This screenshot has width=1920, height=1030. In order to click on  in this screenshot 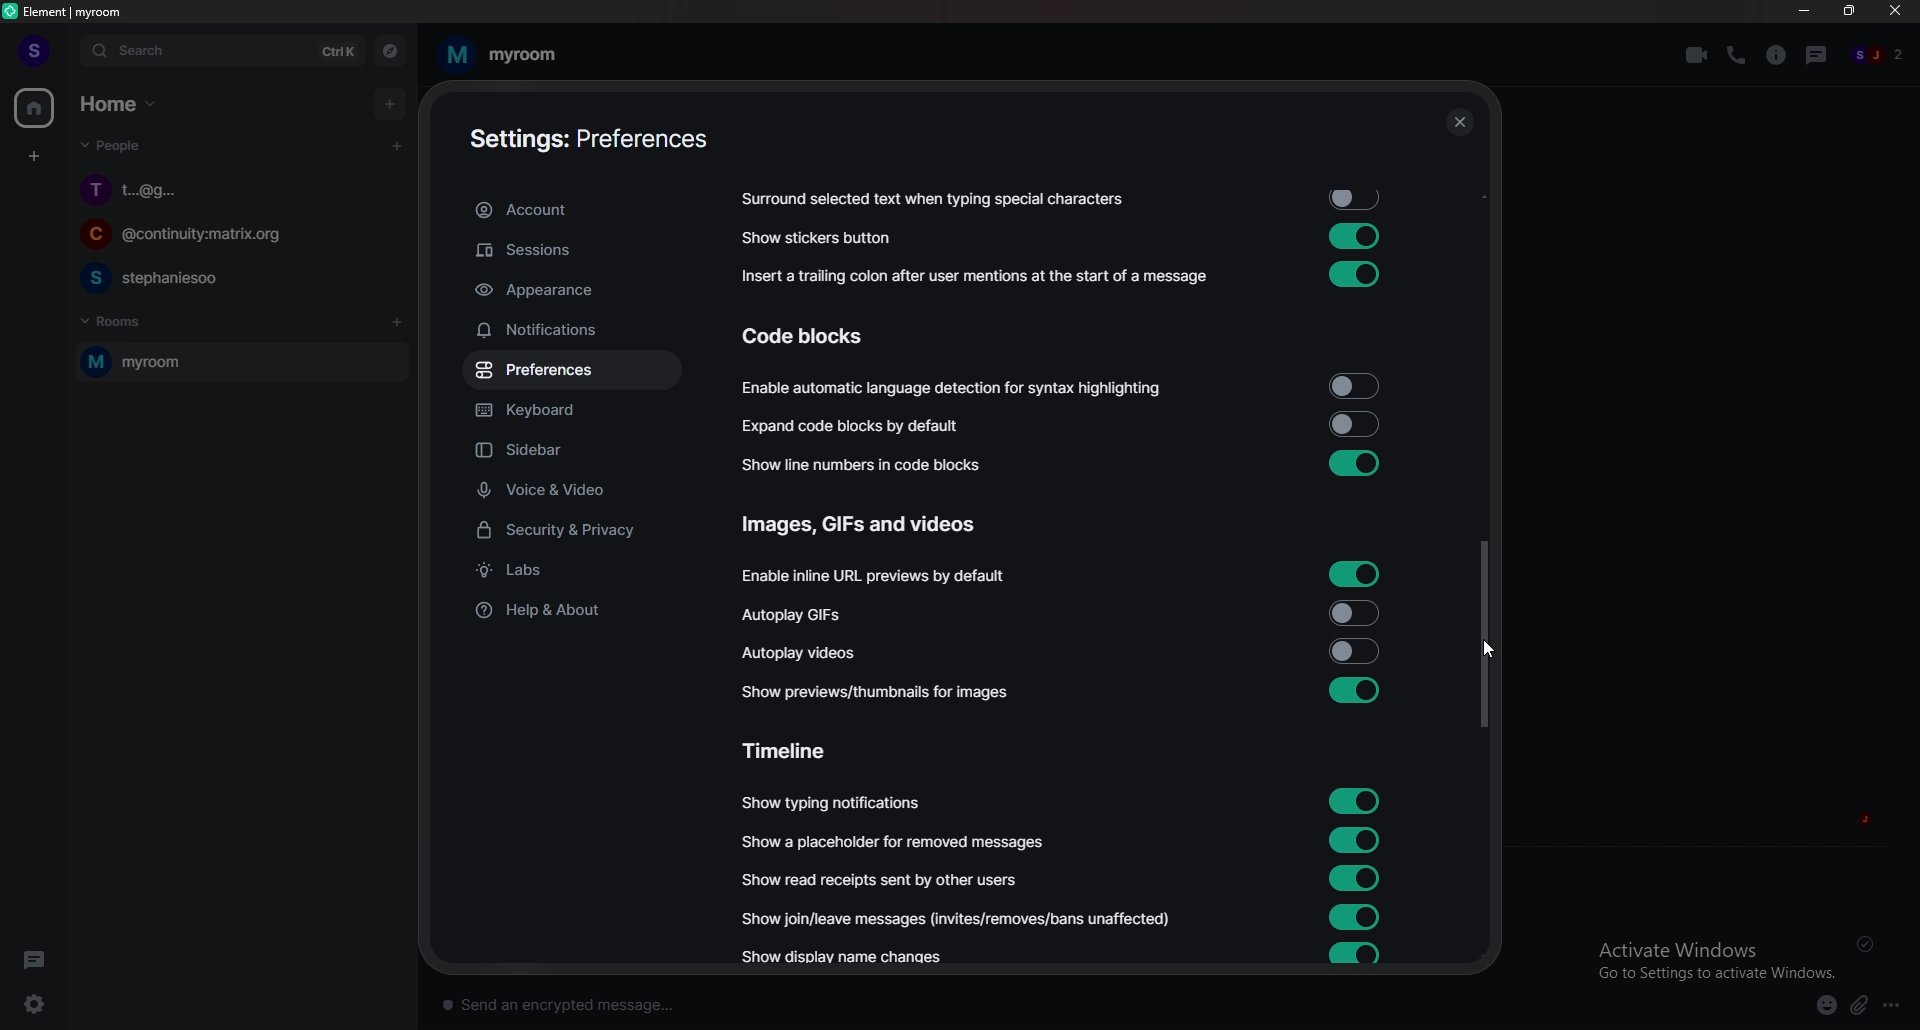, I will do `click(1870, 944)`.